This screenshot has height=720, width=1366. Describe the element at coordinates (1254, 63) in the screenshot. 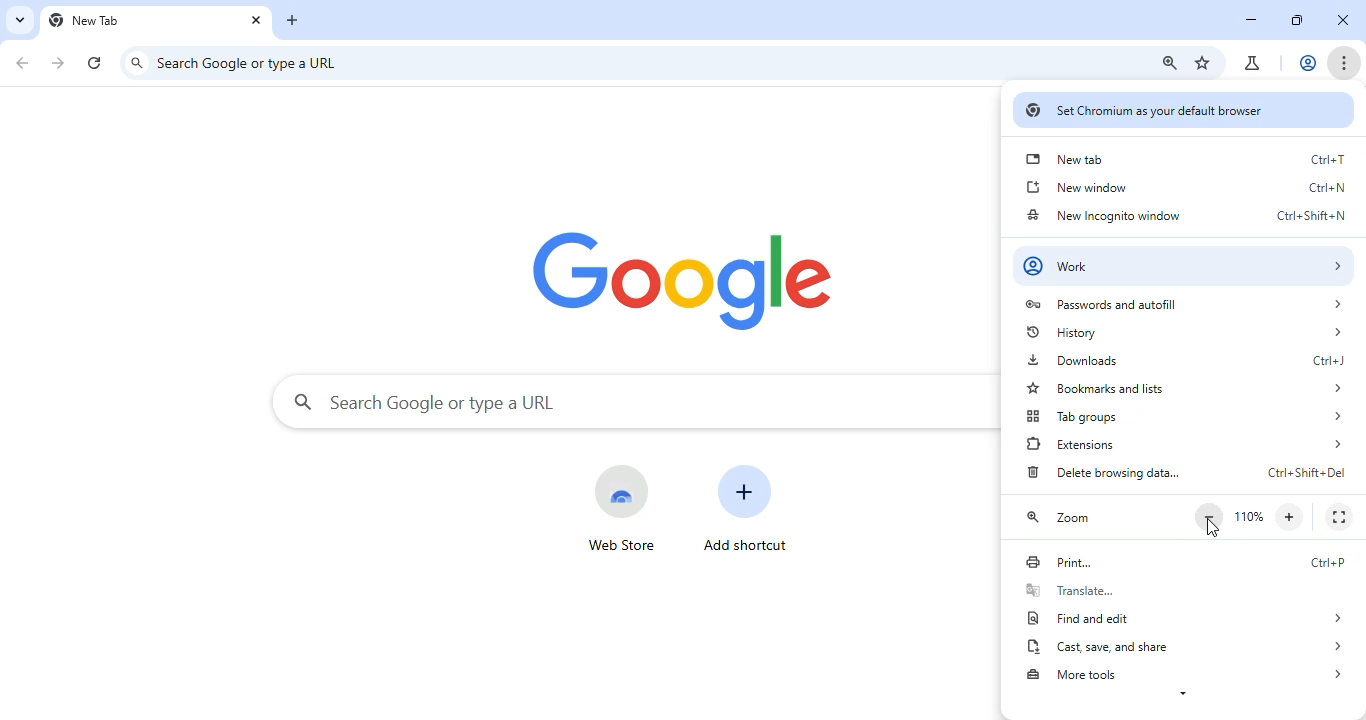

I see `chrome labs` at that location.